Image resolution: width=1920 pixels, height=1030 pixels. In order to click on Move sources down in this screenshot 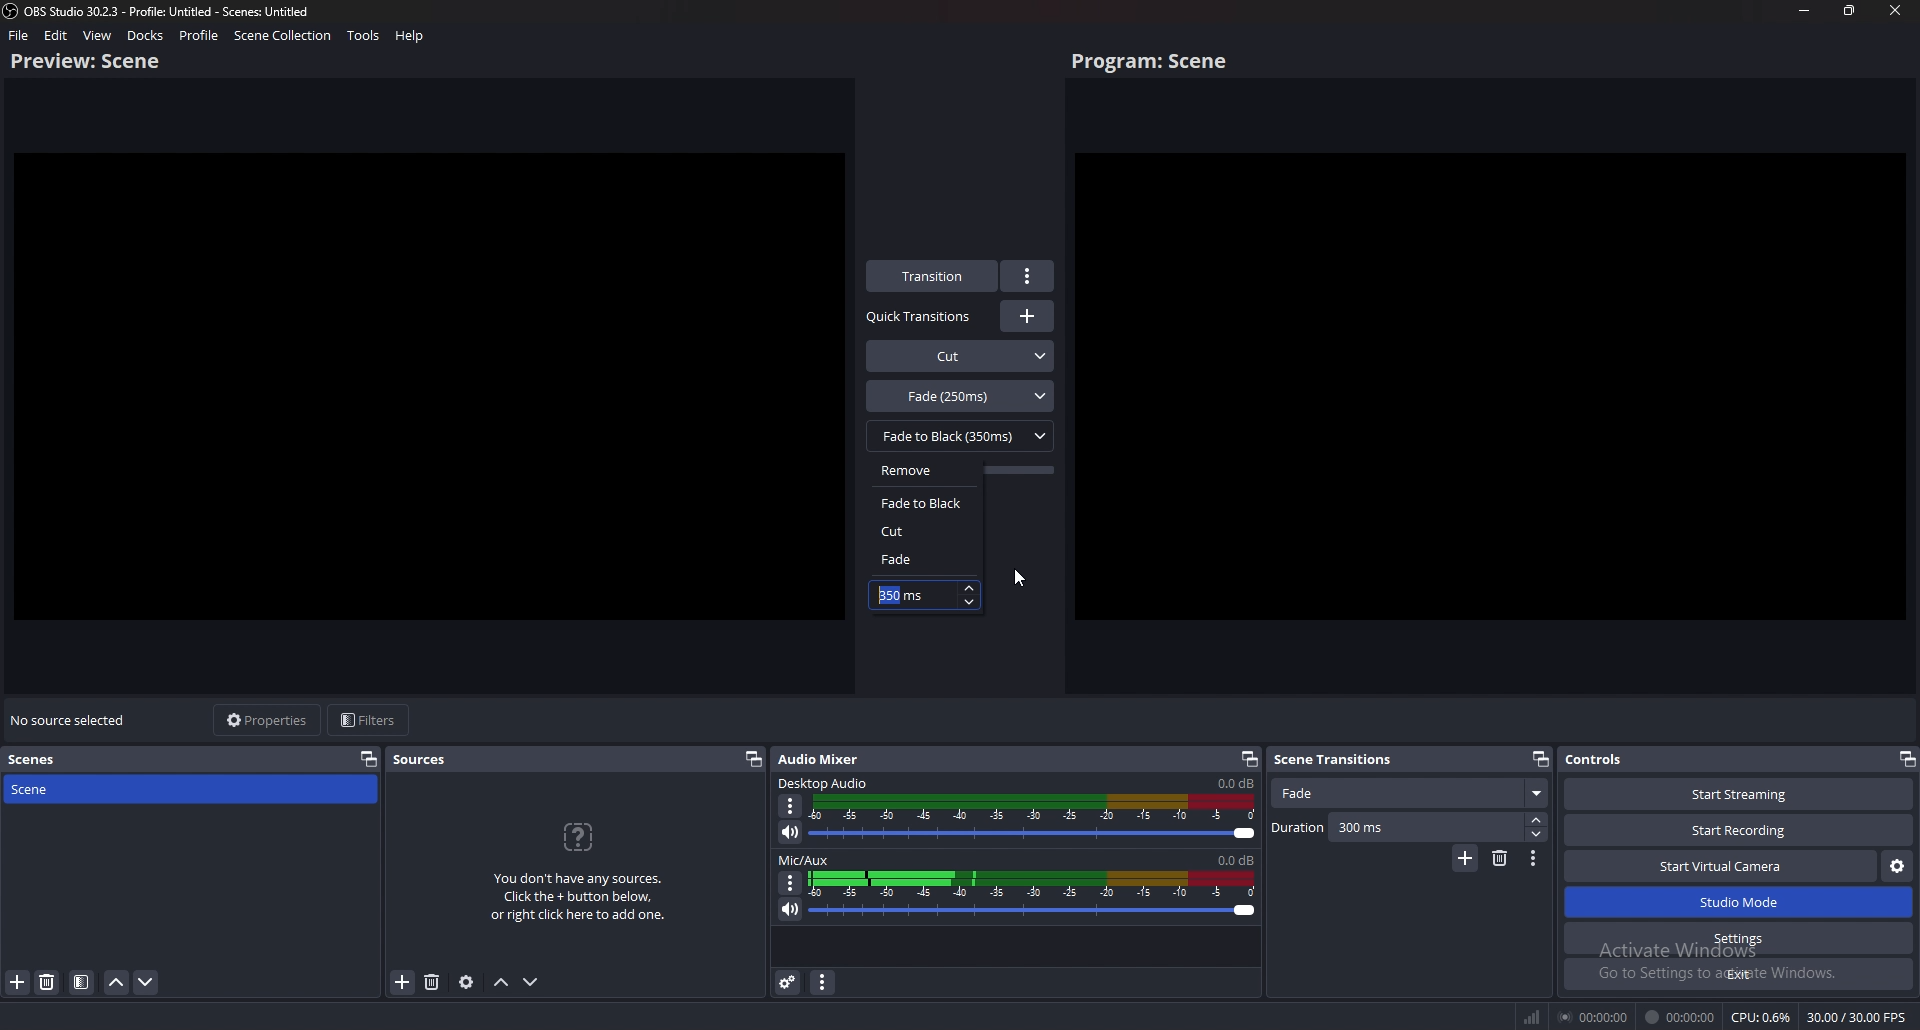, I will do `click(534, 981)`.